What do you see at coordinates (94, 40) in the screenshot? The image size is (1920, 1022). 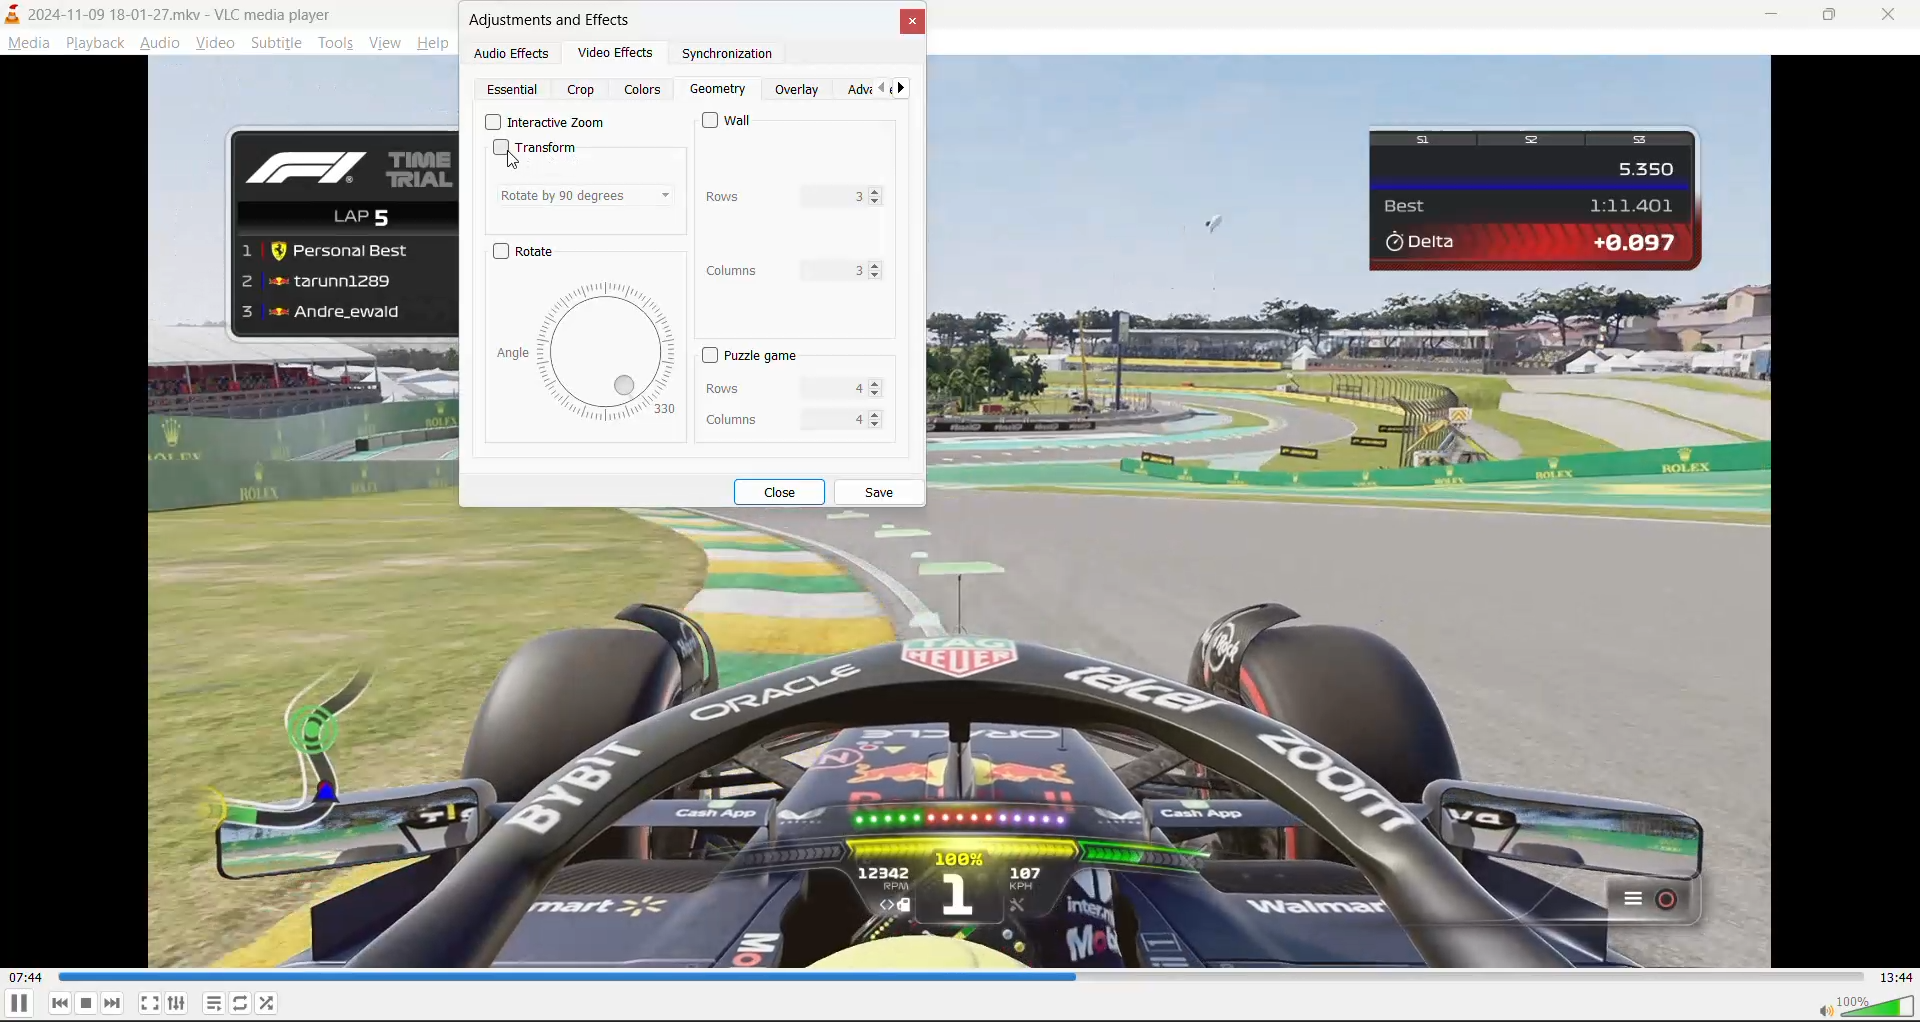 I see `playback` at bounding box center [94, 40].